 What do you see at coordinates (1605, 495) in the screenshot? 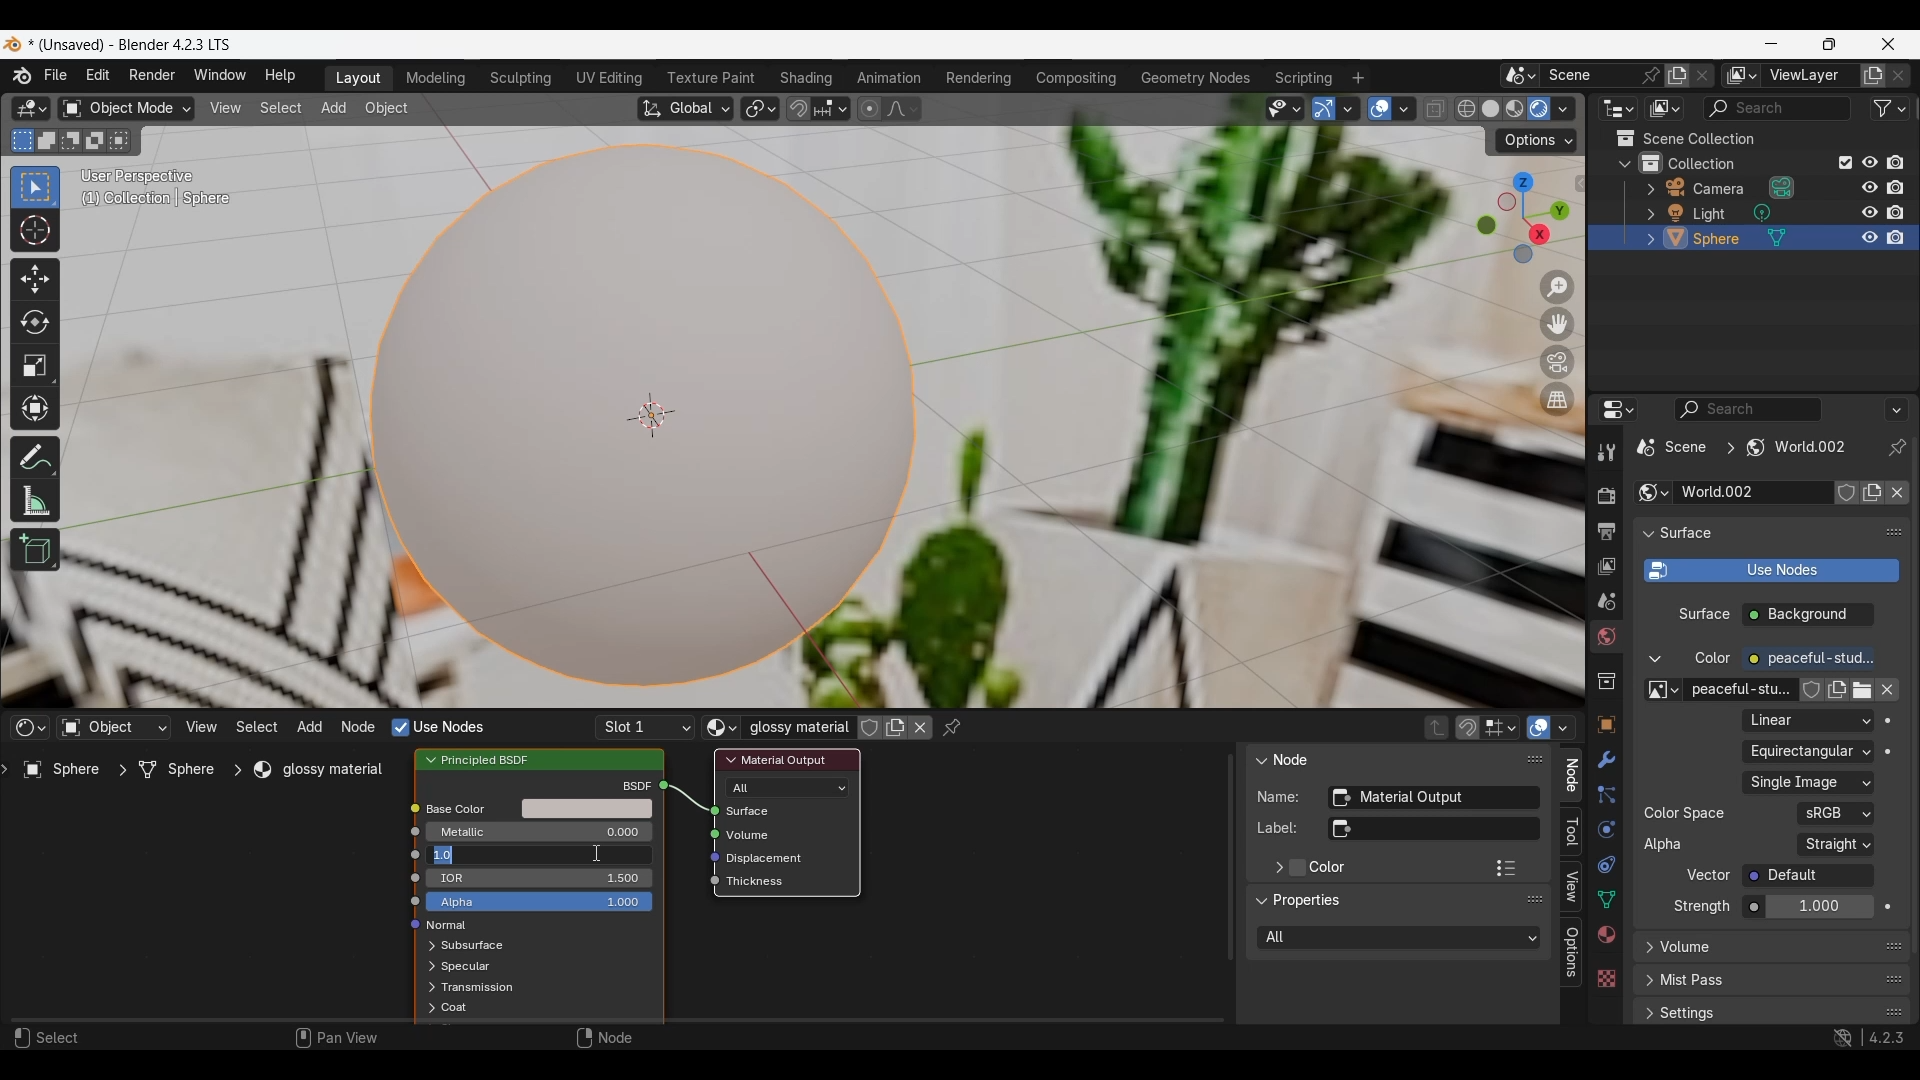
I see `Render properties` at bounding box center [1605, 495].